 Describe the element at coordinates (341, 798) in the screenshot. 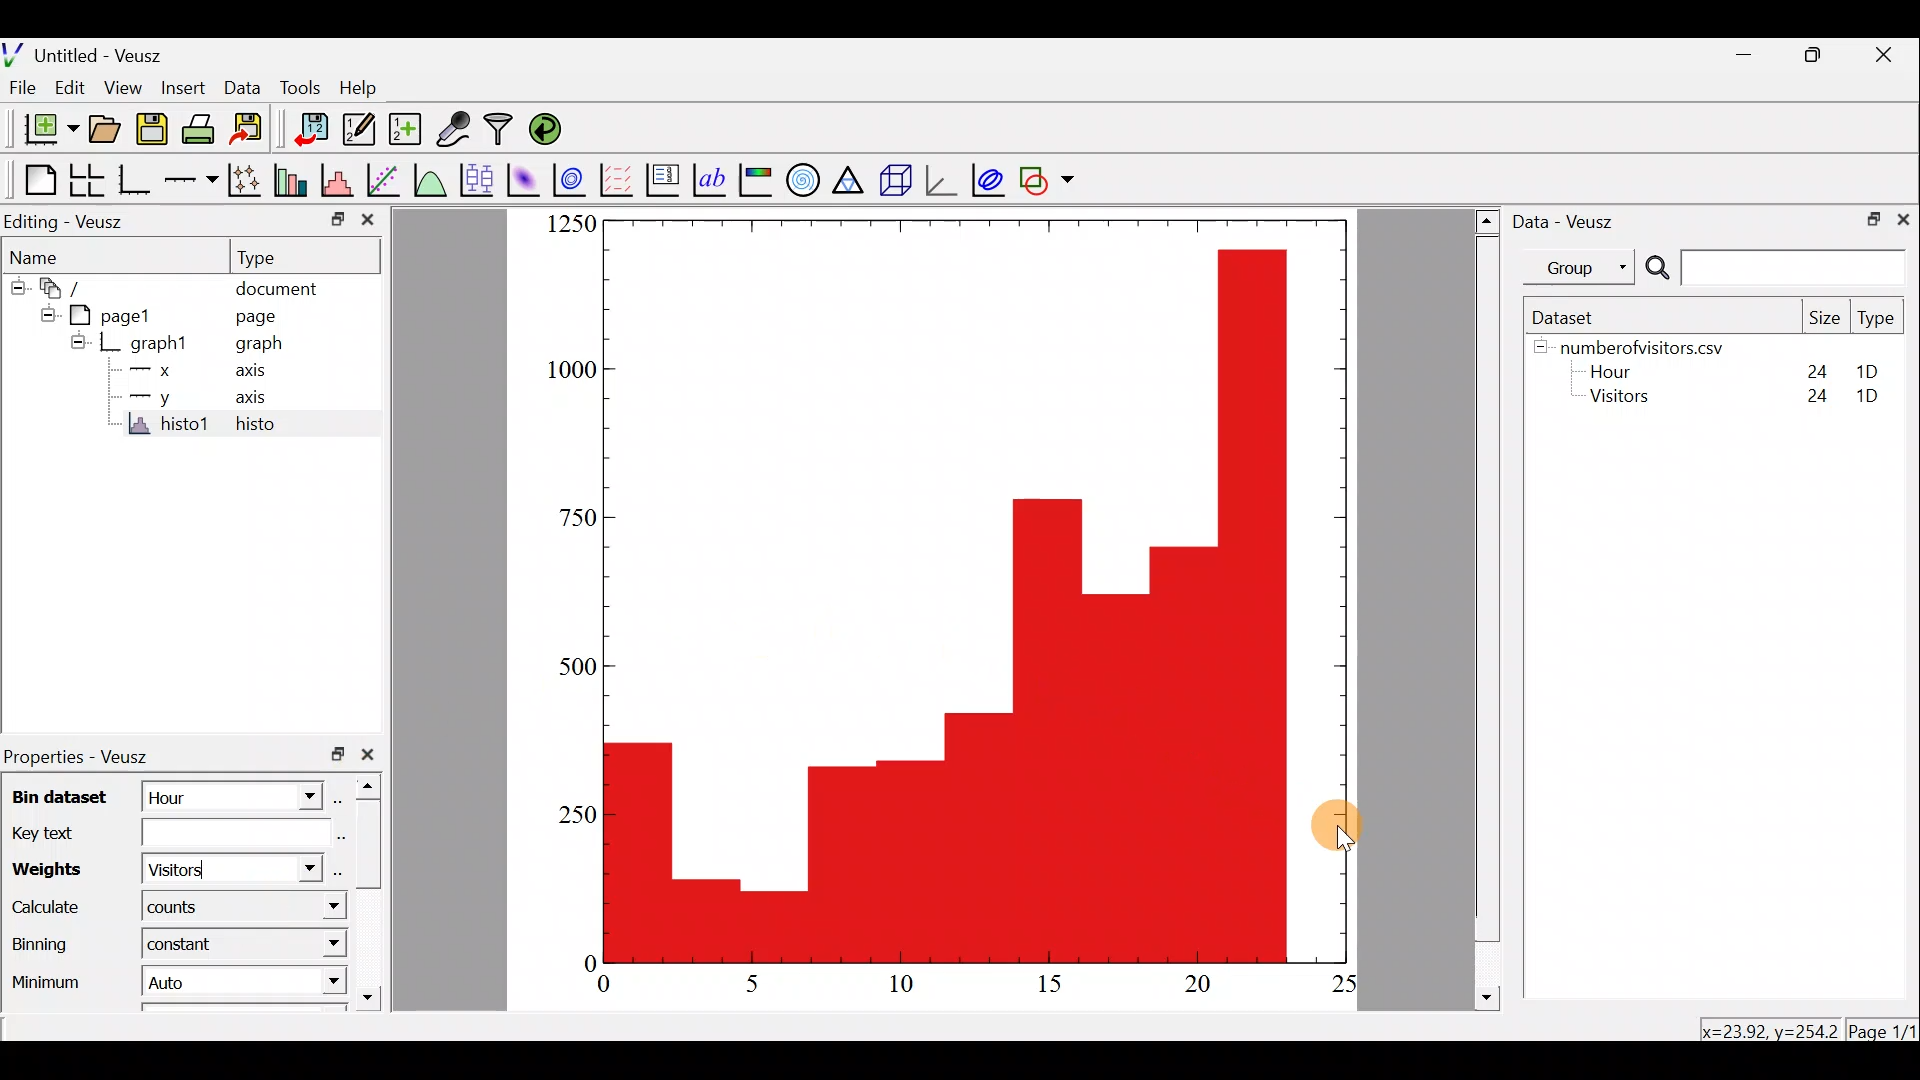

I see `select using dataset browser` at that location.